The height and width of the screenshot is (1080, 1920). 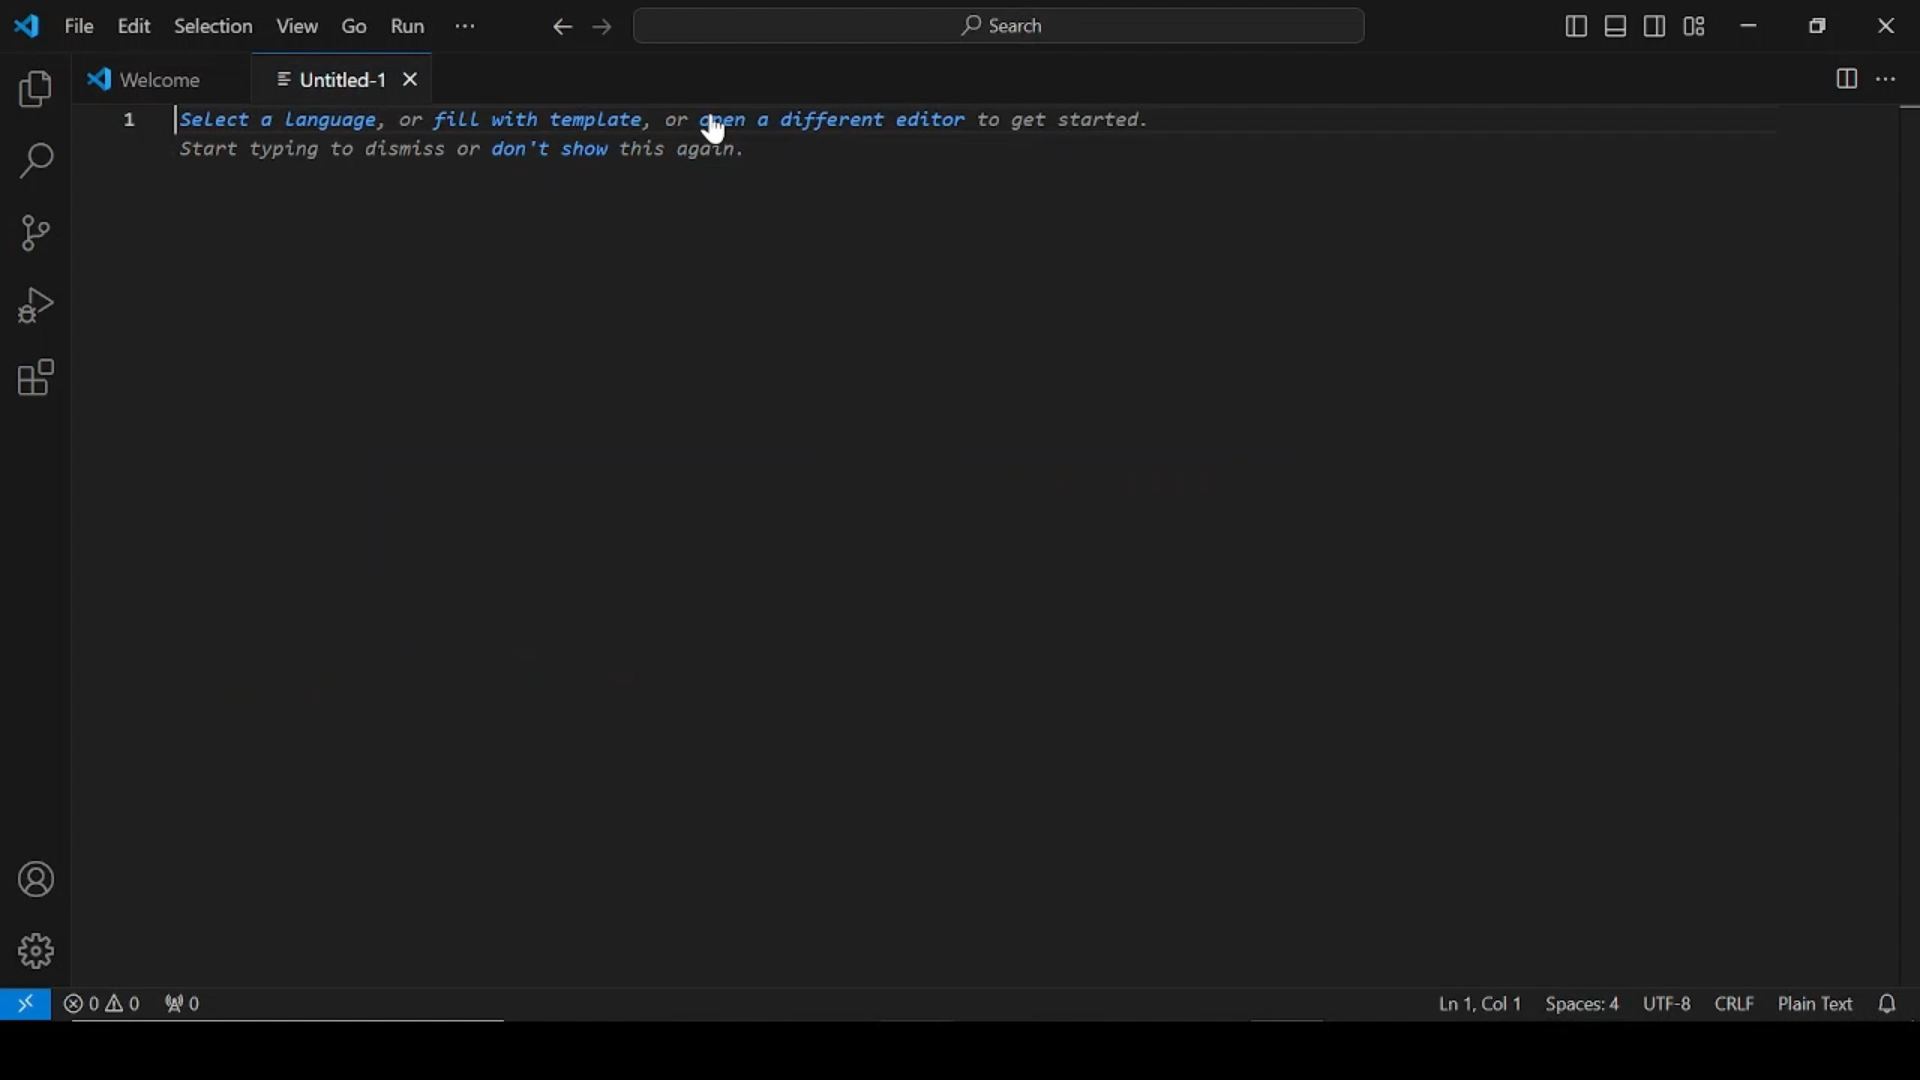 What do you see at coordinates (1583, 1002) in the screenshot?
I see `spaces: 4` at bounding box center [1583, 1002].